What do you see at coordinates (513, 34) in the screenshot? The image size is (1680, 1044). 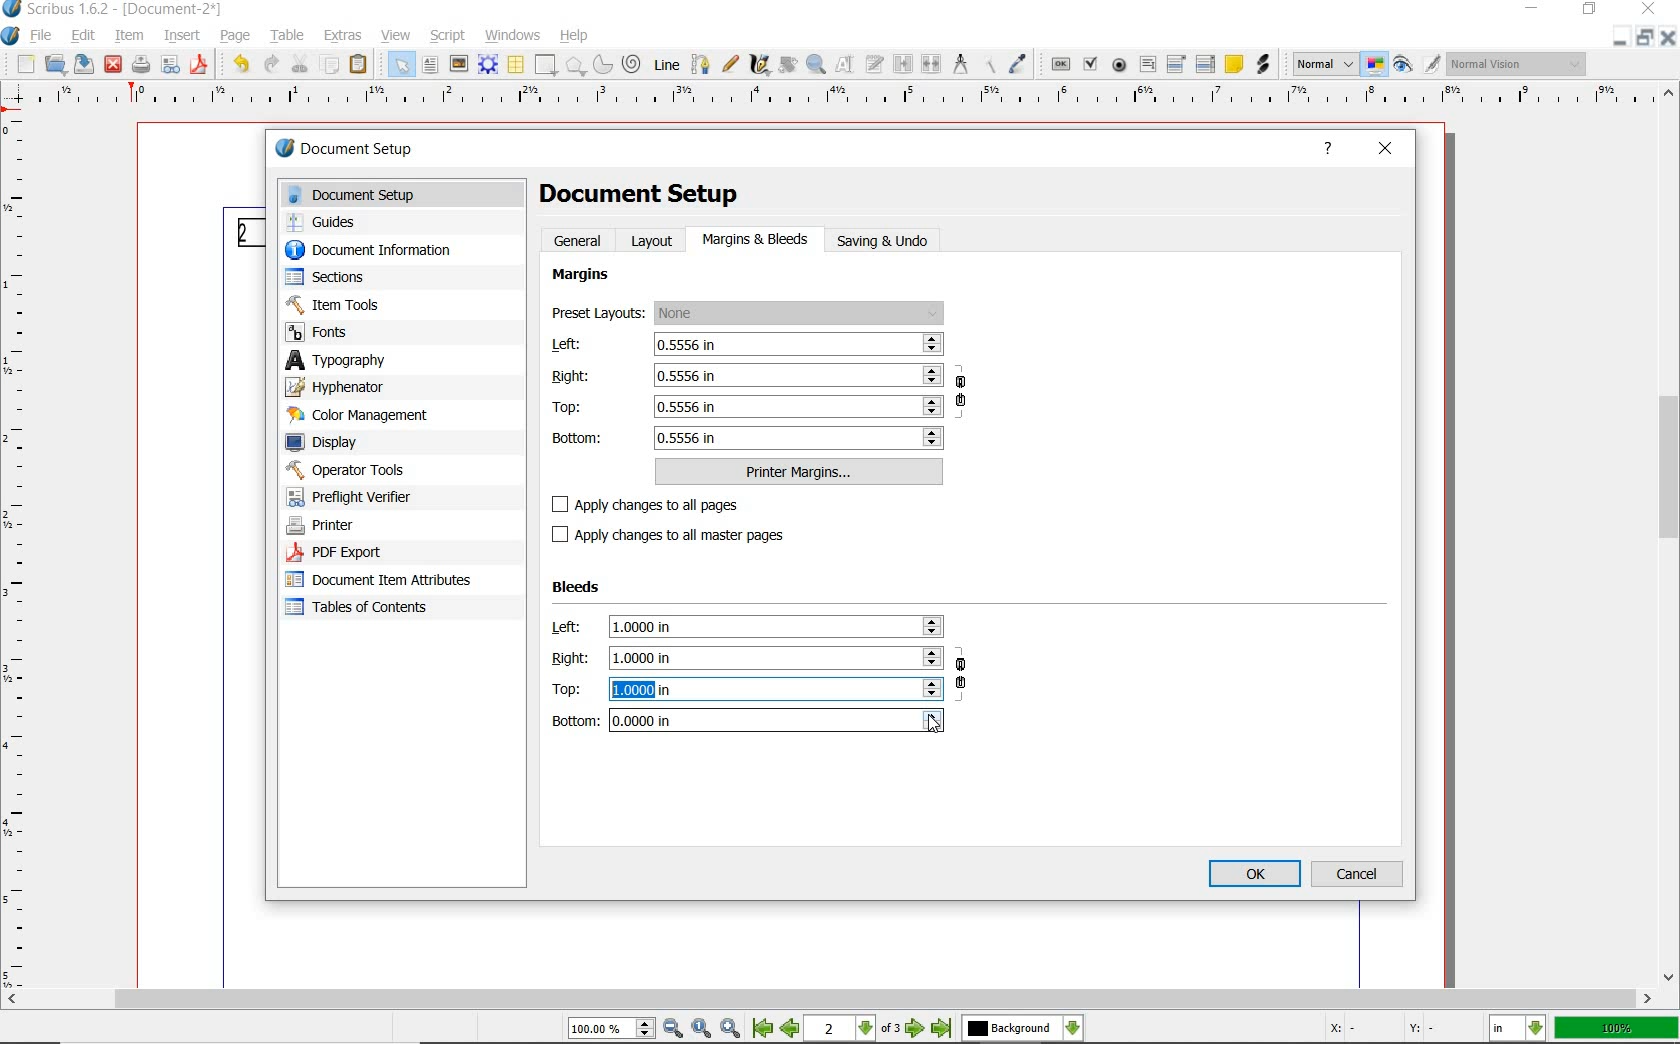 I see `windows` at bounding box center [513, 34].